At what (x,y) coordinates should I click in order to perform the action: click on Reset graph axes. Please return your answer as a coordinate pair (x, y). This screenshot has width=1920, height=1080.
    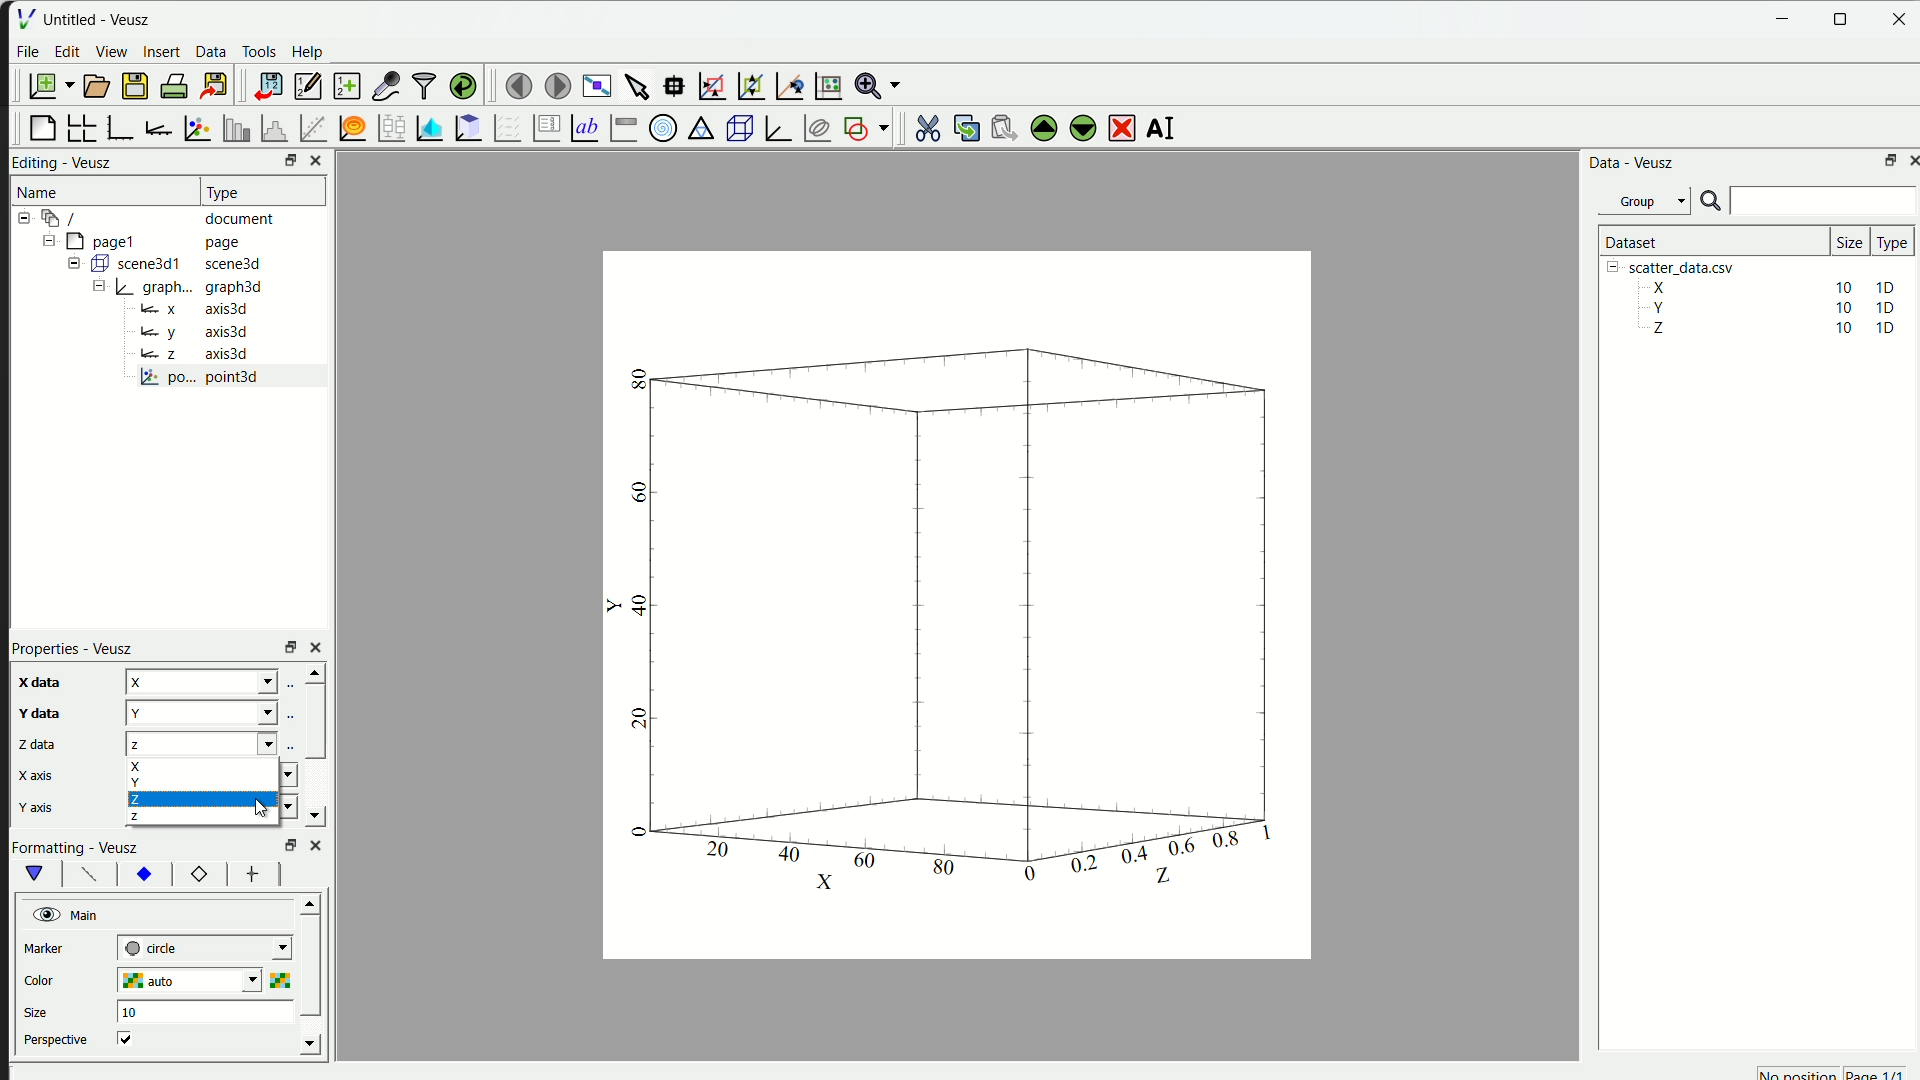
    Looking at the image, I should click on (827, 83).